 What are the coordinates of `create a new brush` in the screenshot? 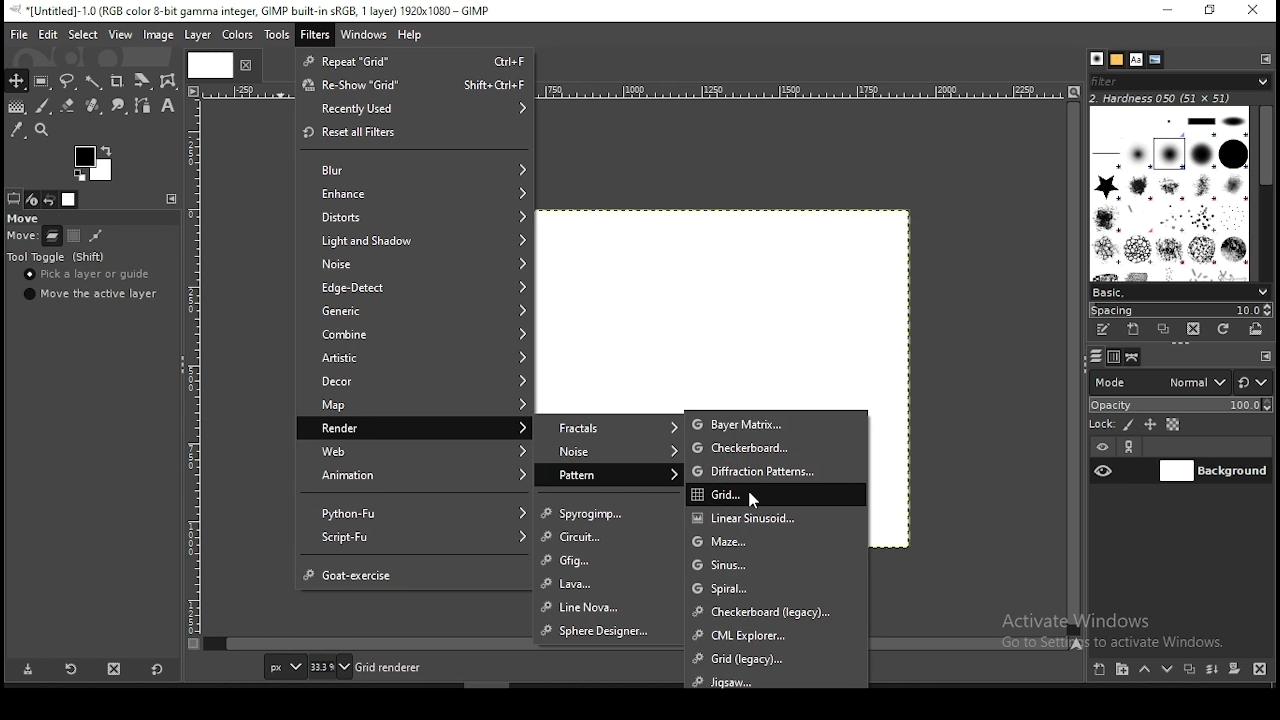 It's located at (1135, 330).